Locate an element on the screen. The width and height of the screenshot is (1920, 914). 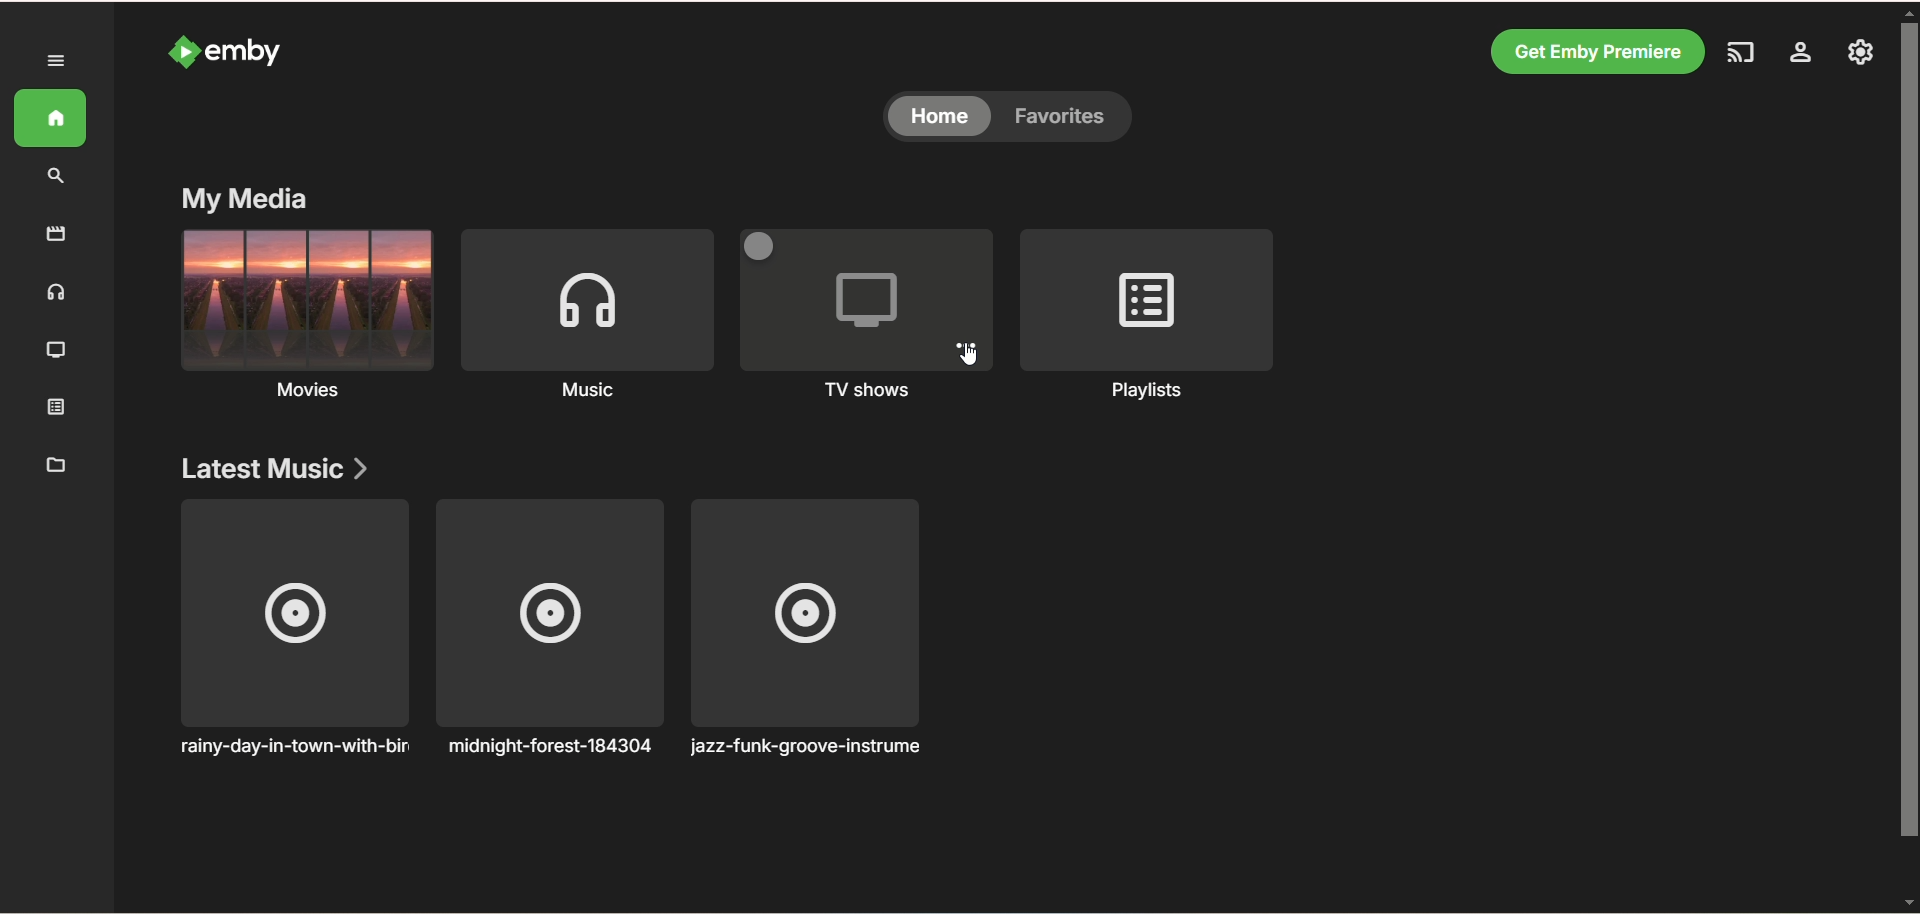
TV shows is located at coordinates (865, 311).